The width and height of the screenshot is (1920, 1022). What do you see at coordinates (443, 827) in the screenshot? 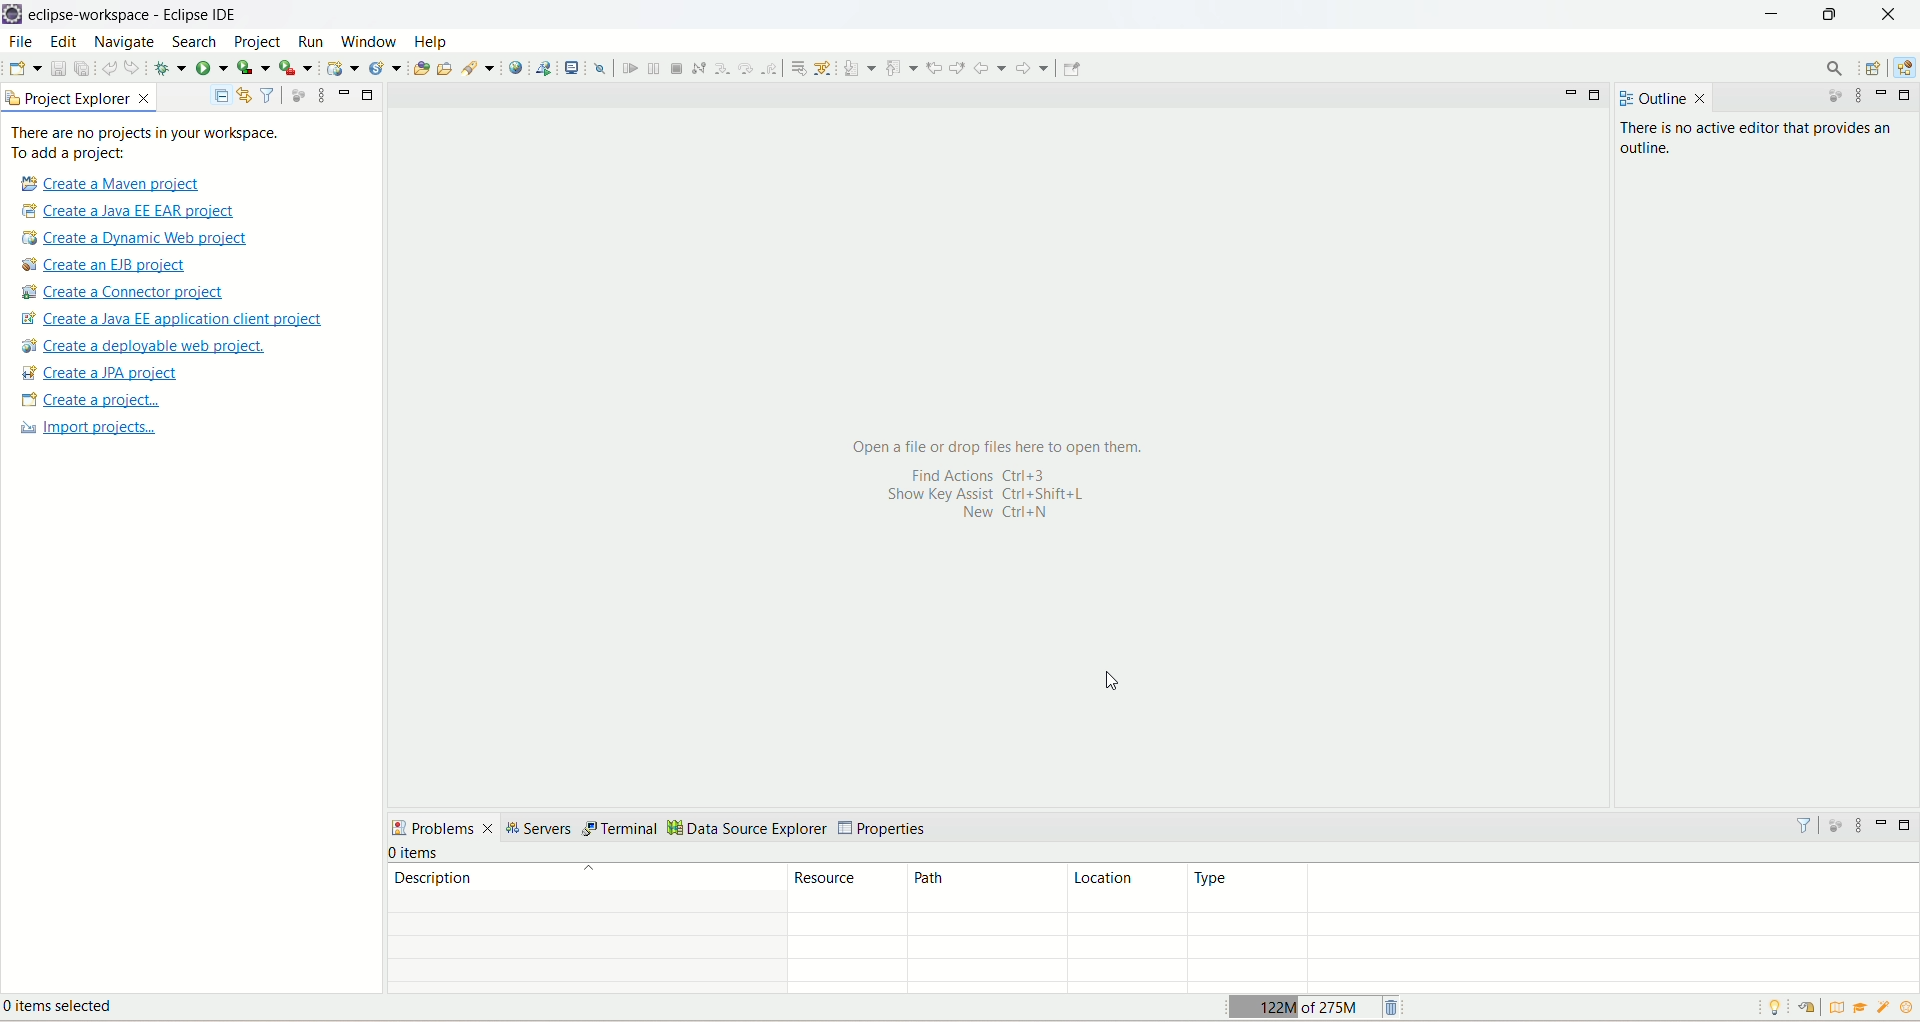
I see `problems` at bounding box center [443, 827].